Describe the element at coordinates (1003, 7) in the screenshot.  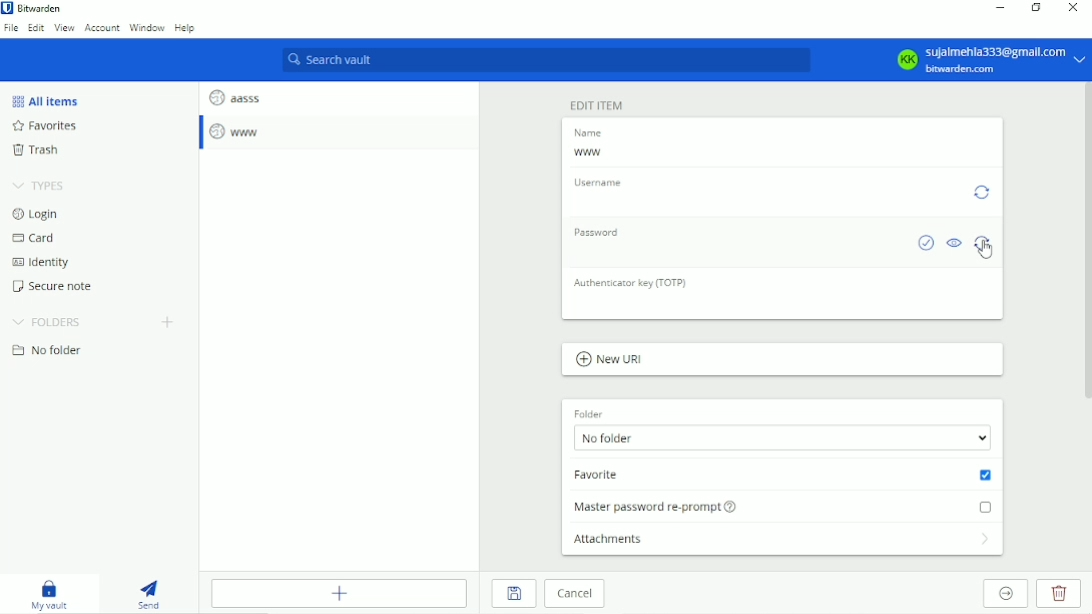
I see `Minimize` at that location.